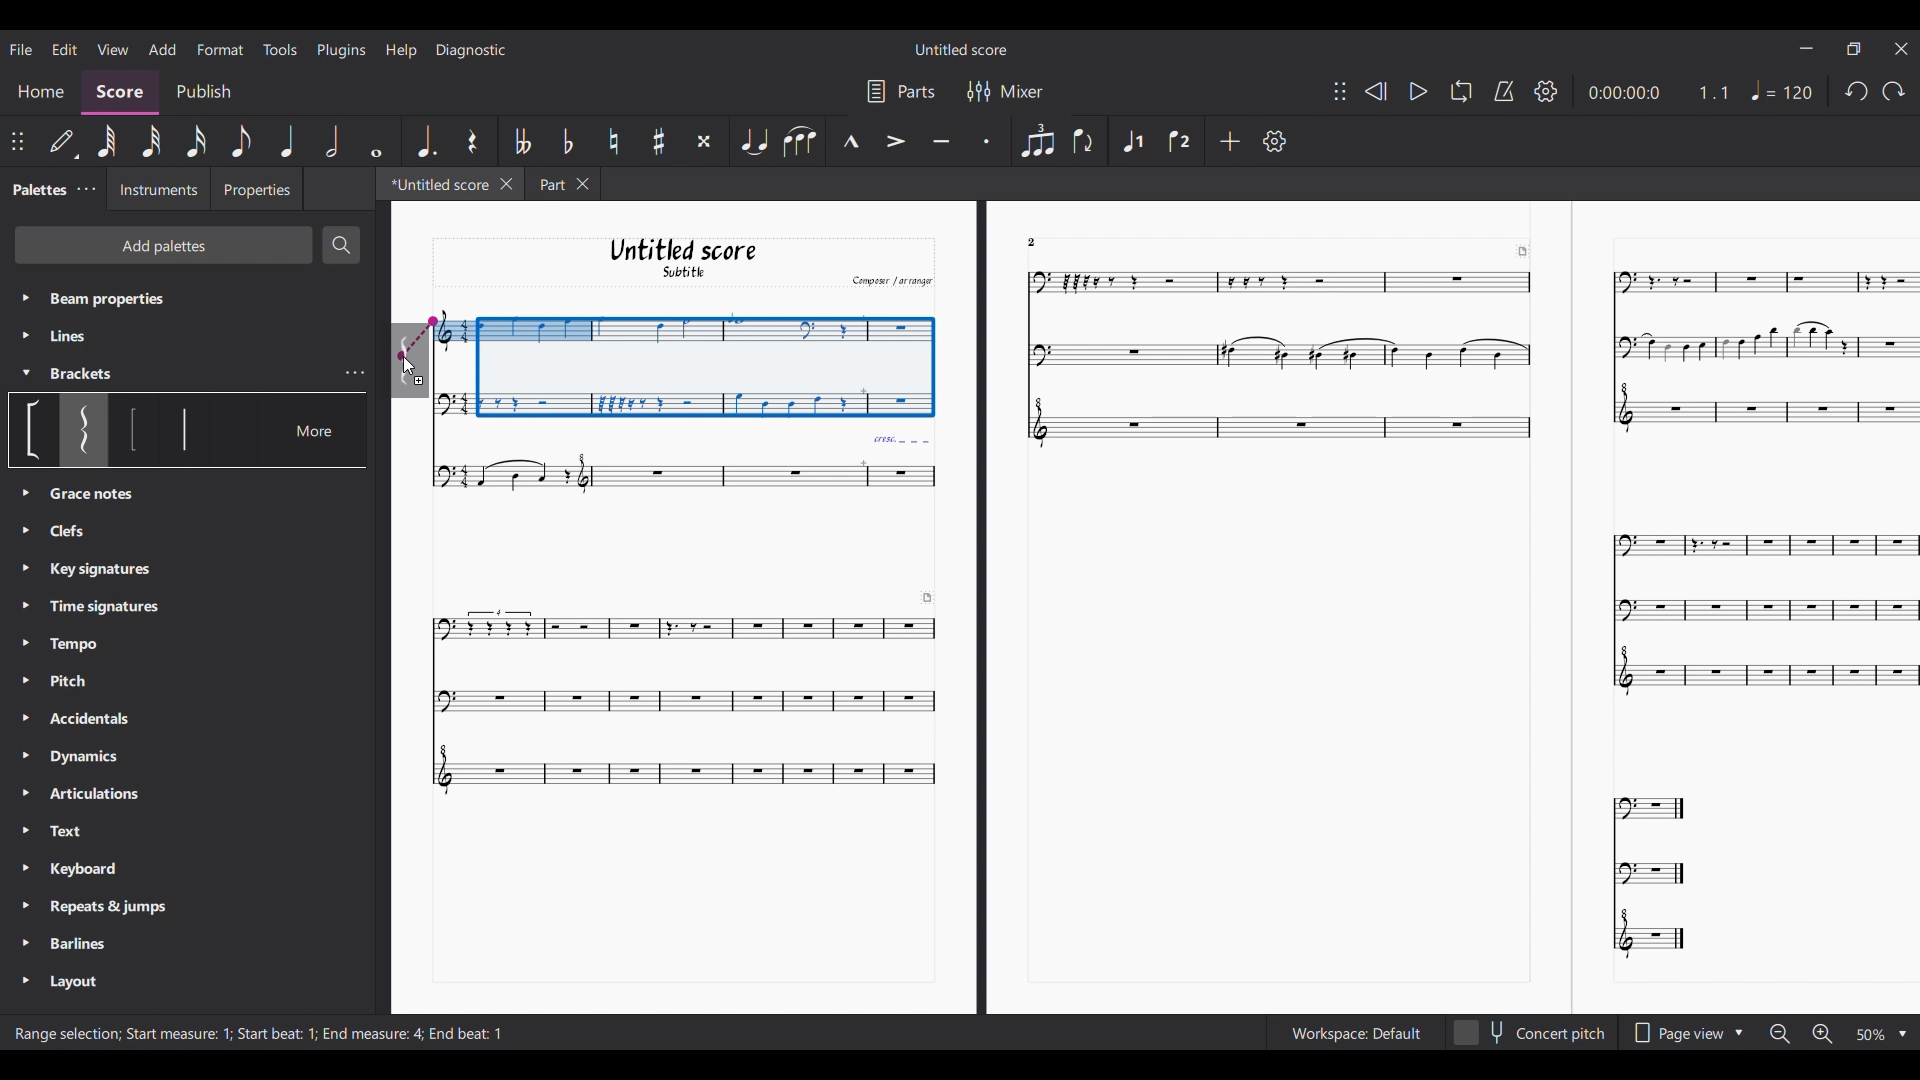  What do you see at coordinates (106, 603) in the screenshot?
I see `Time Signatures` at bounding box center [106, 603].